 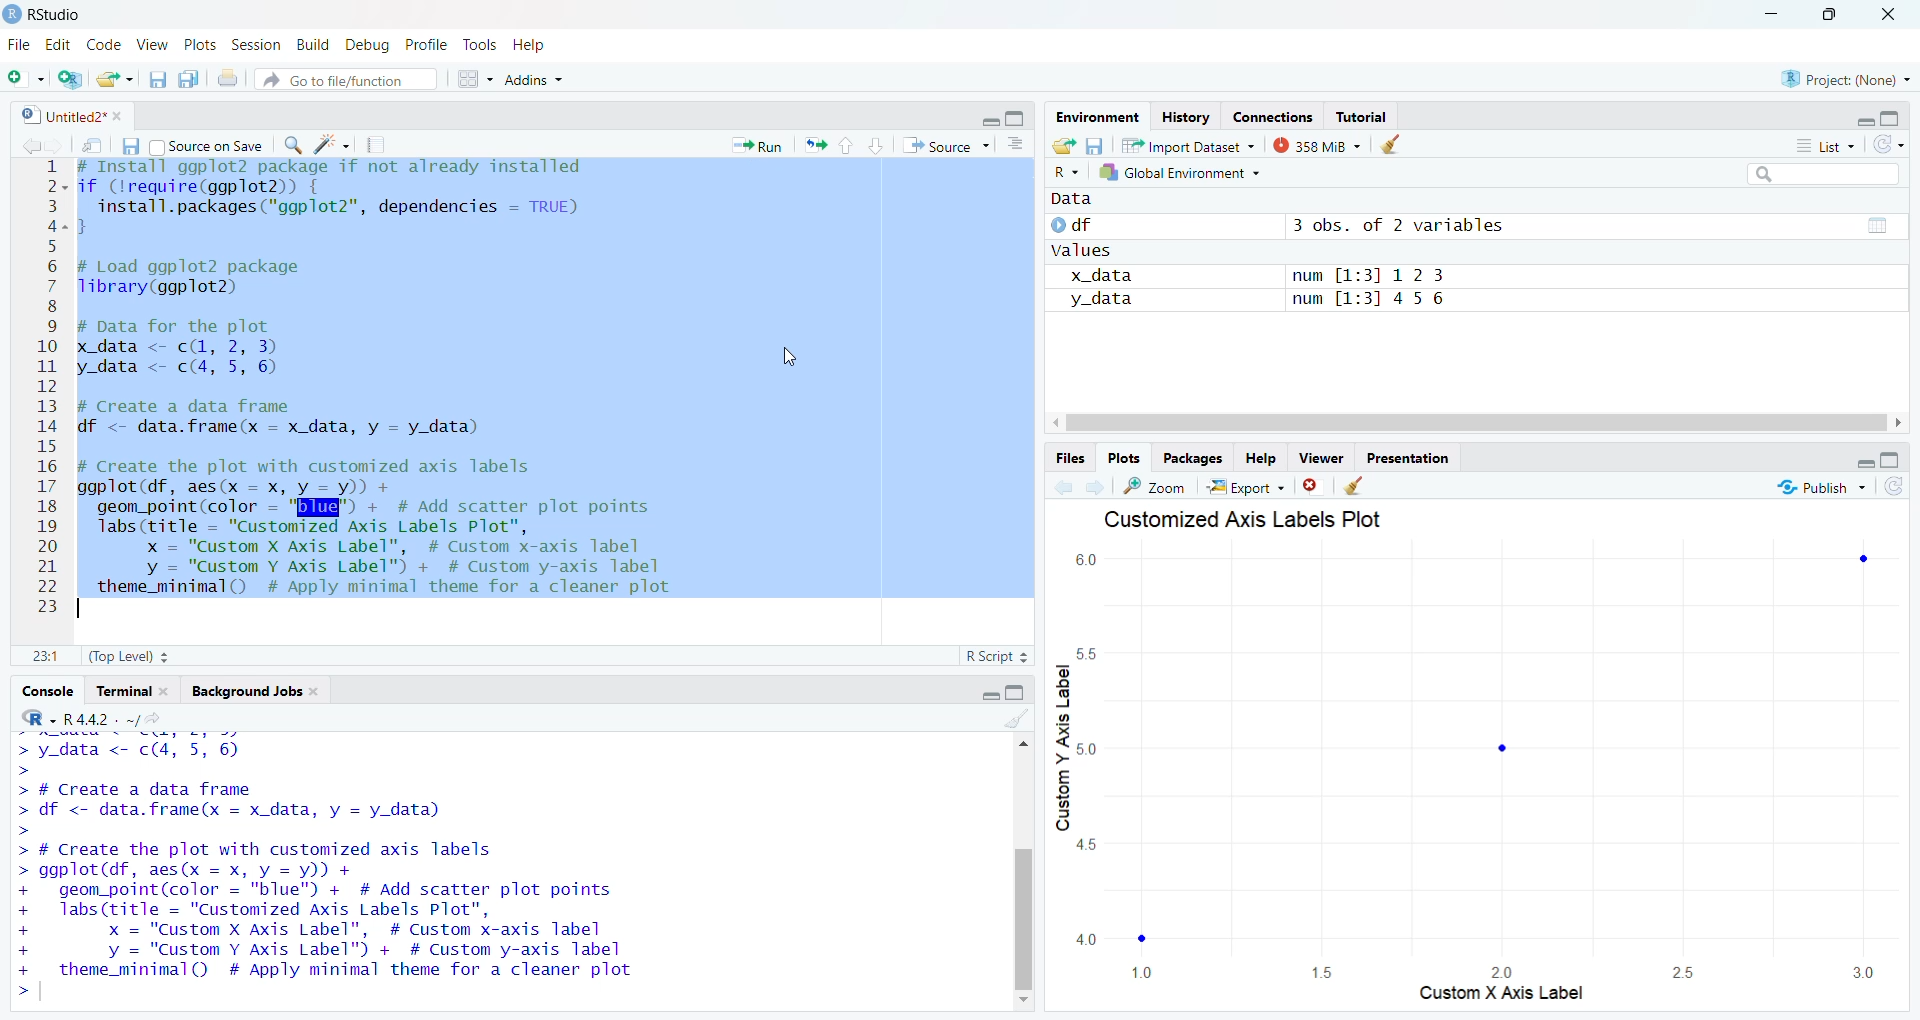 What do you see at coordinates (134, 691) in the screenshot?
I see `Terminal` at bounding box center [134, 691].